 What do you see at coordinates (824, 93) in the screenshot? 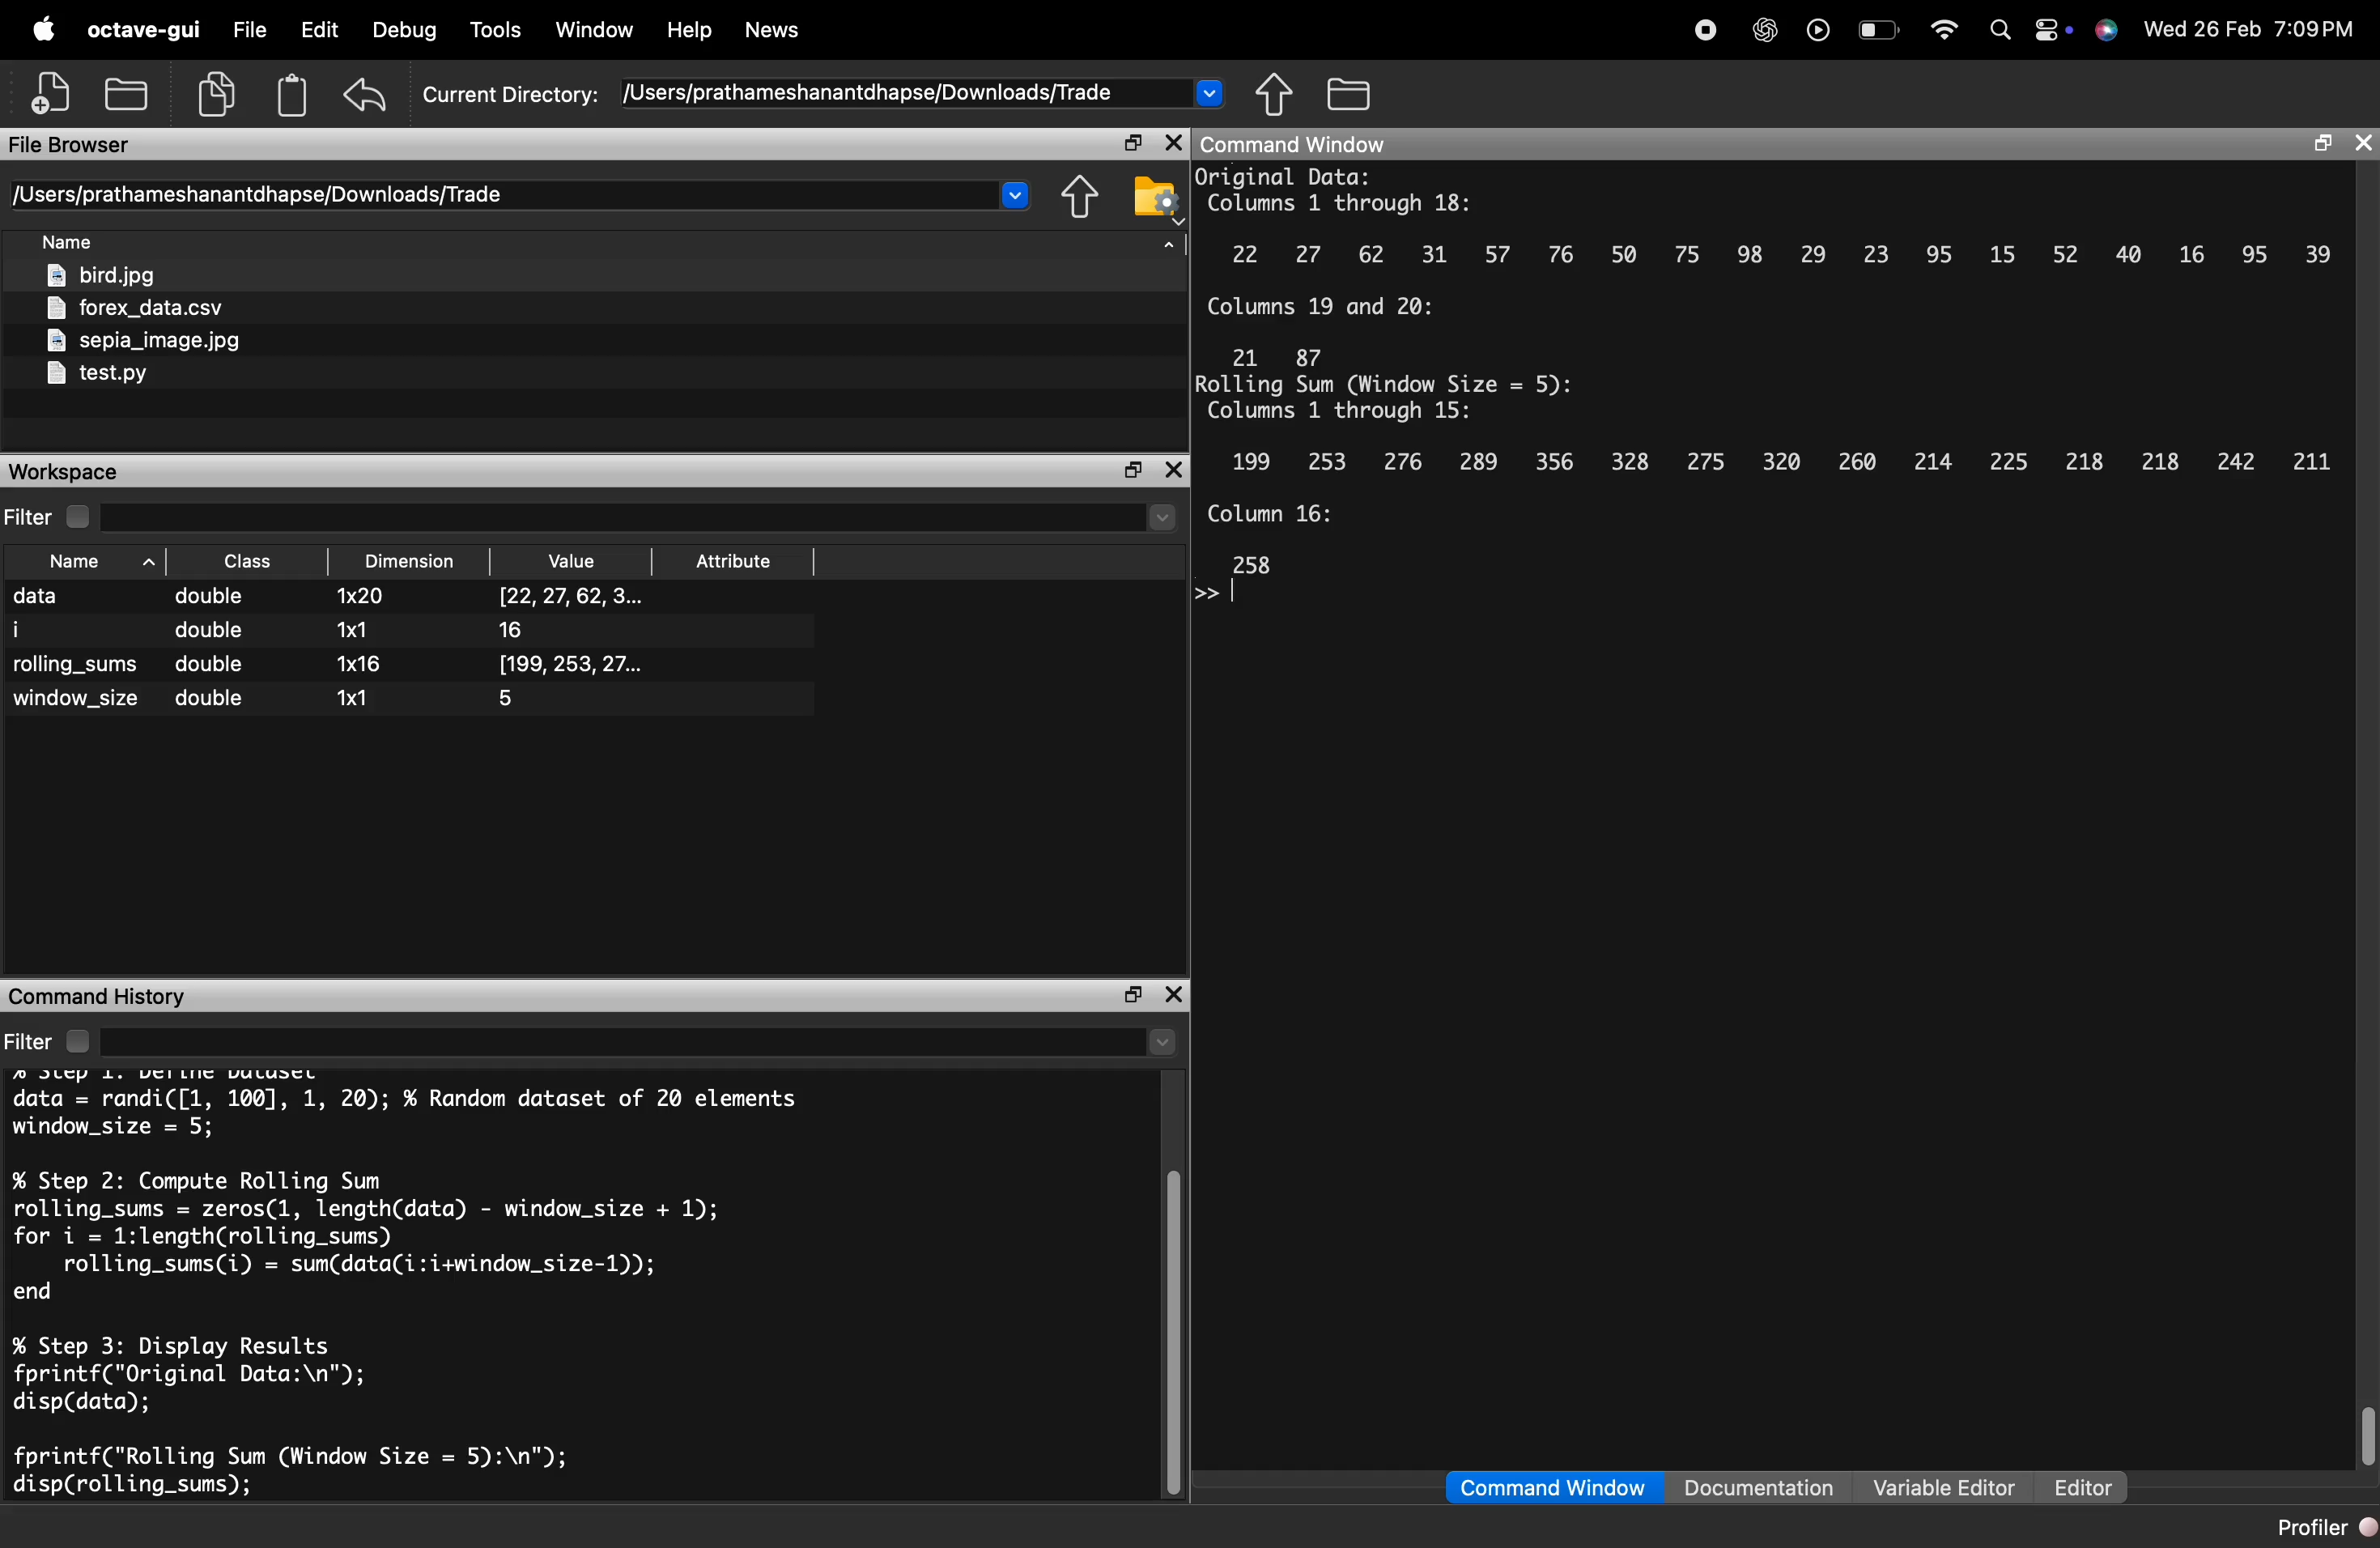
I see `current directory` at bounding box center [824, 93].